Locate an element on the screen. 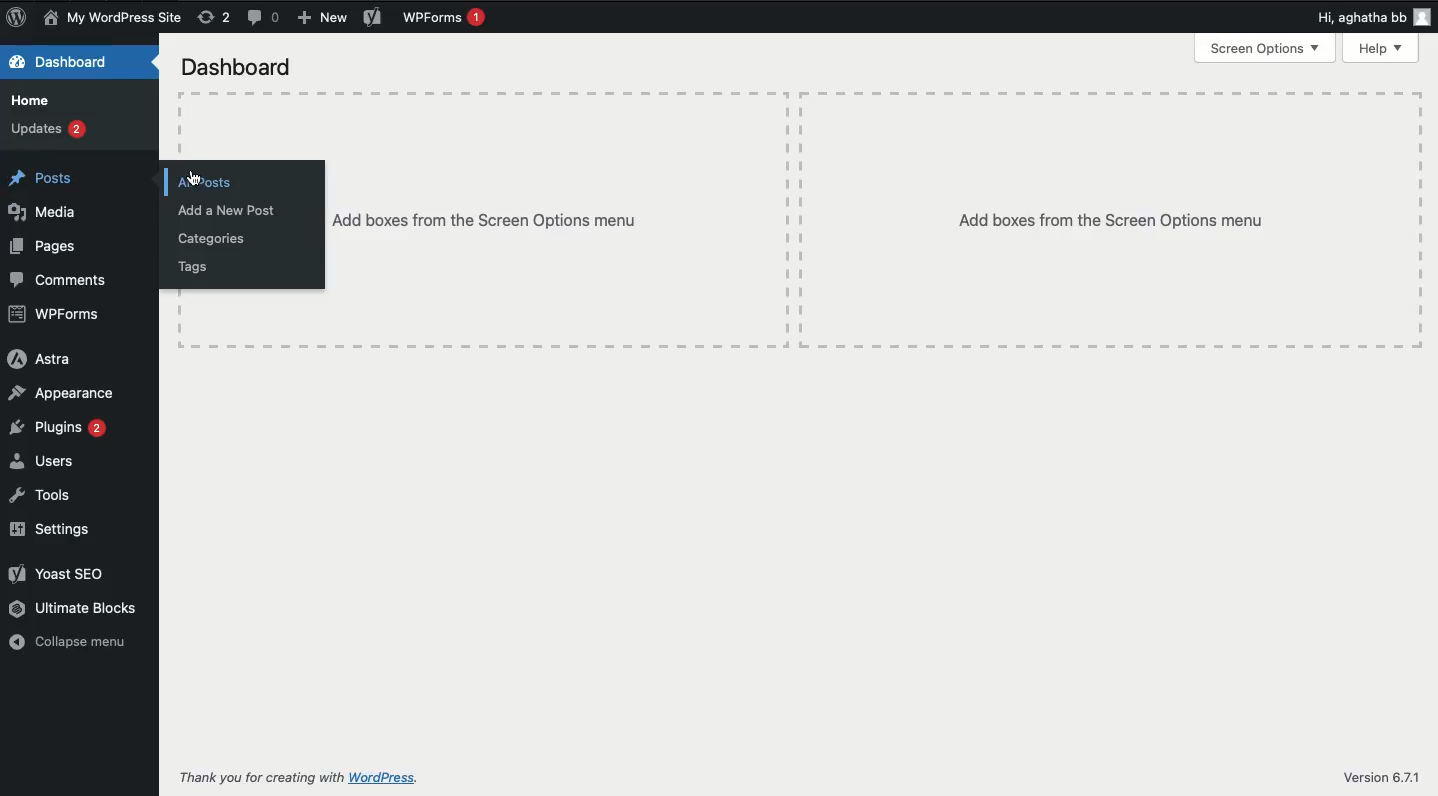 The image size is (1438, 796). Add boxes from the Screen options menu is located at coordinates (1112, 220).